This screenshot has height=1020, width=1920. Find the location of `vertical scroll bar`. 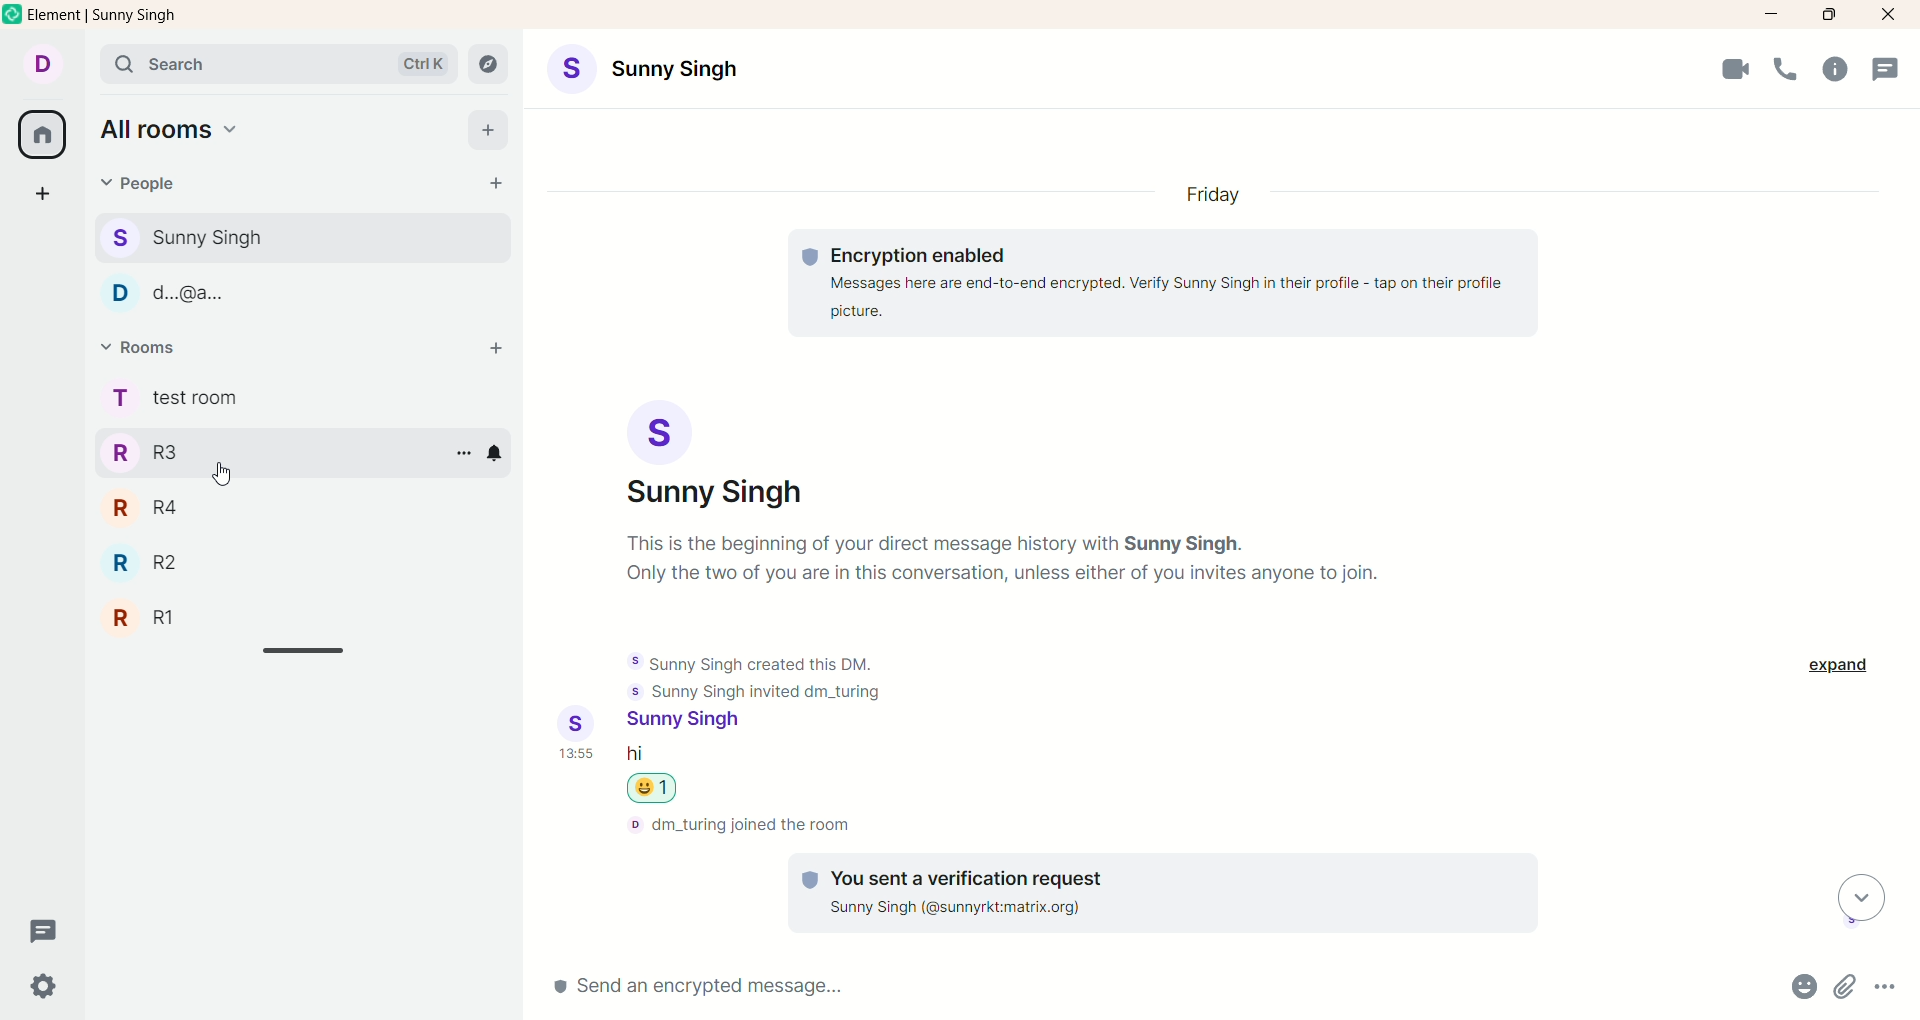

vertical scroll bar is located at coordinates (1908, 533).